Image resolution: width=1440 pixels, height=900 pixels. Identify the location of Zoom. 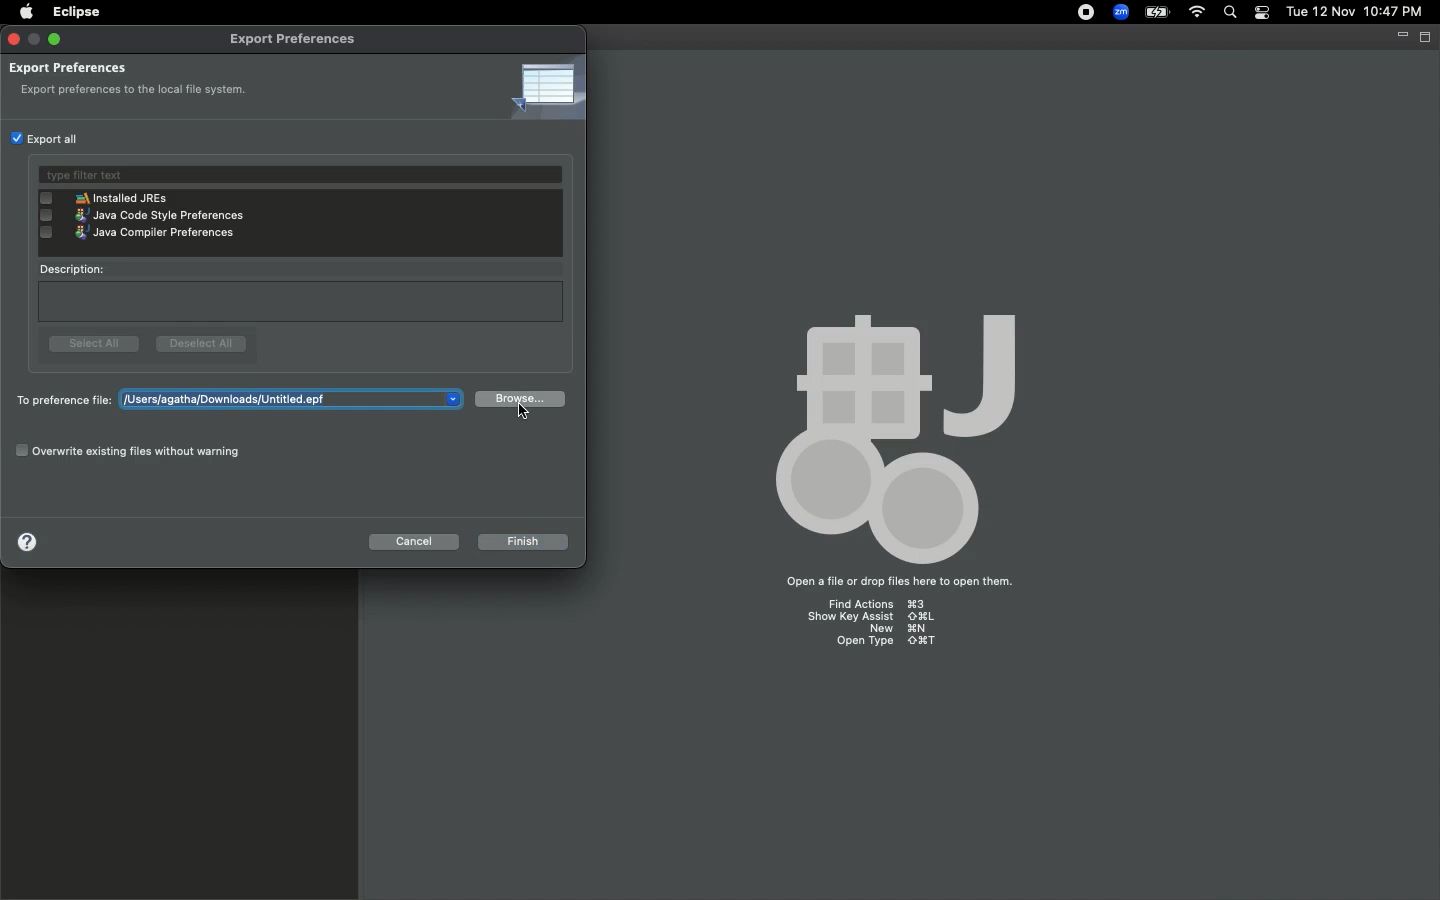
(1120, 12).